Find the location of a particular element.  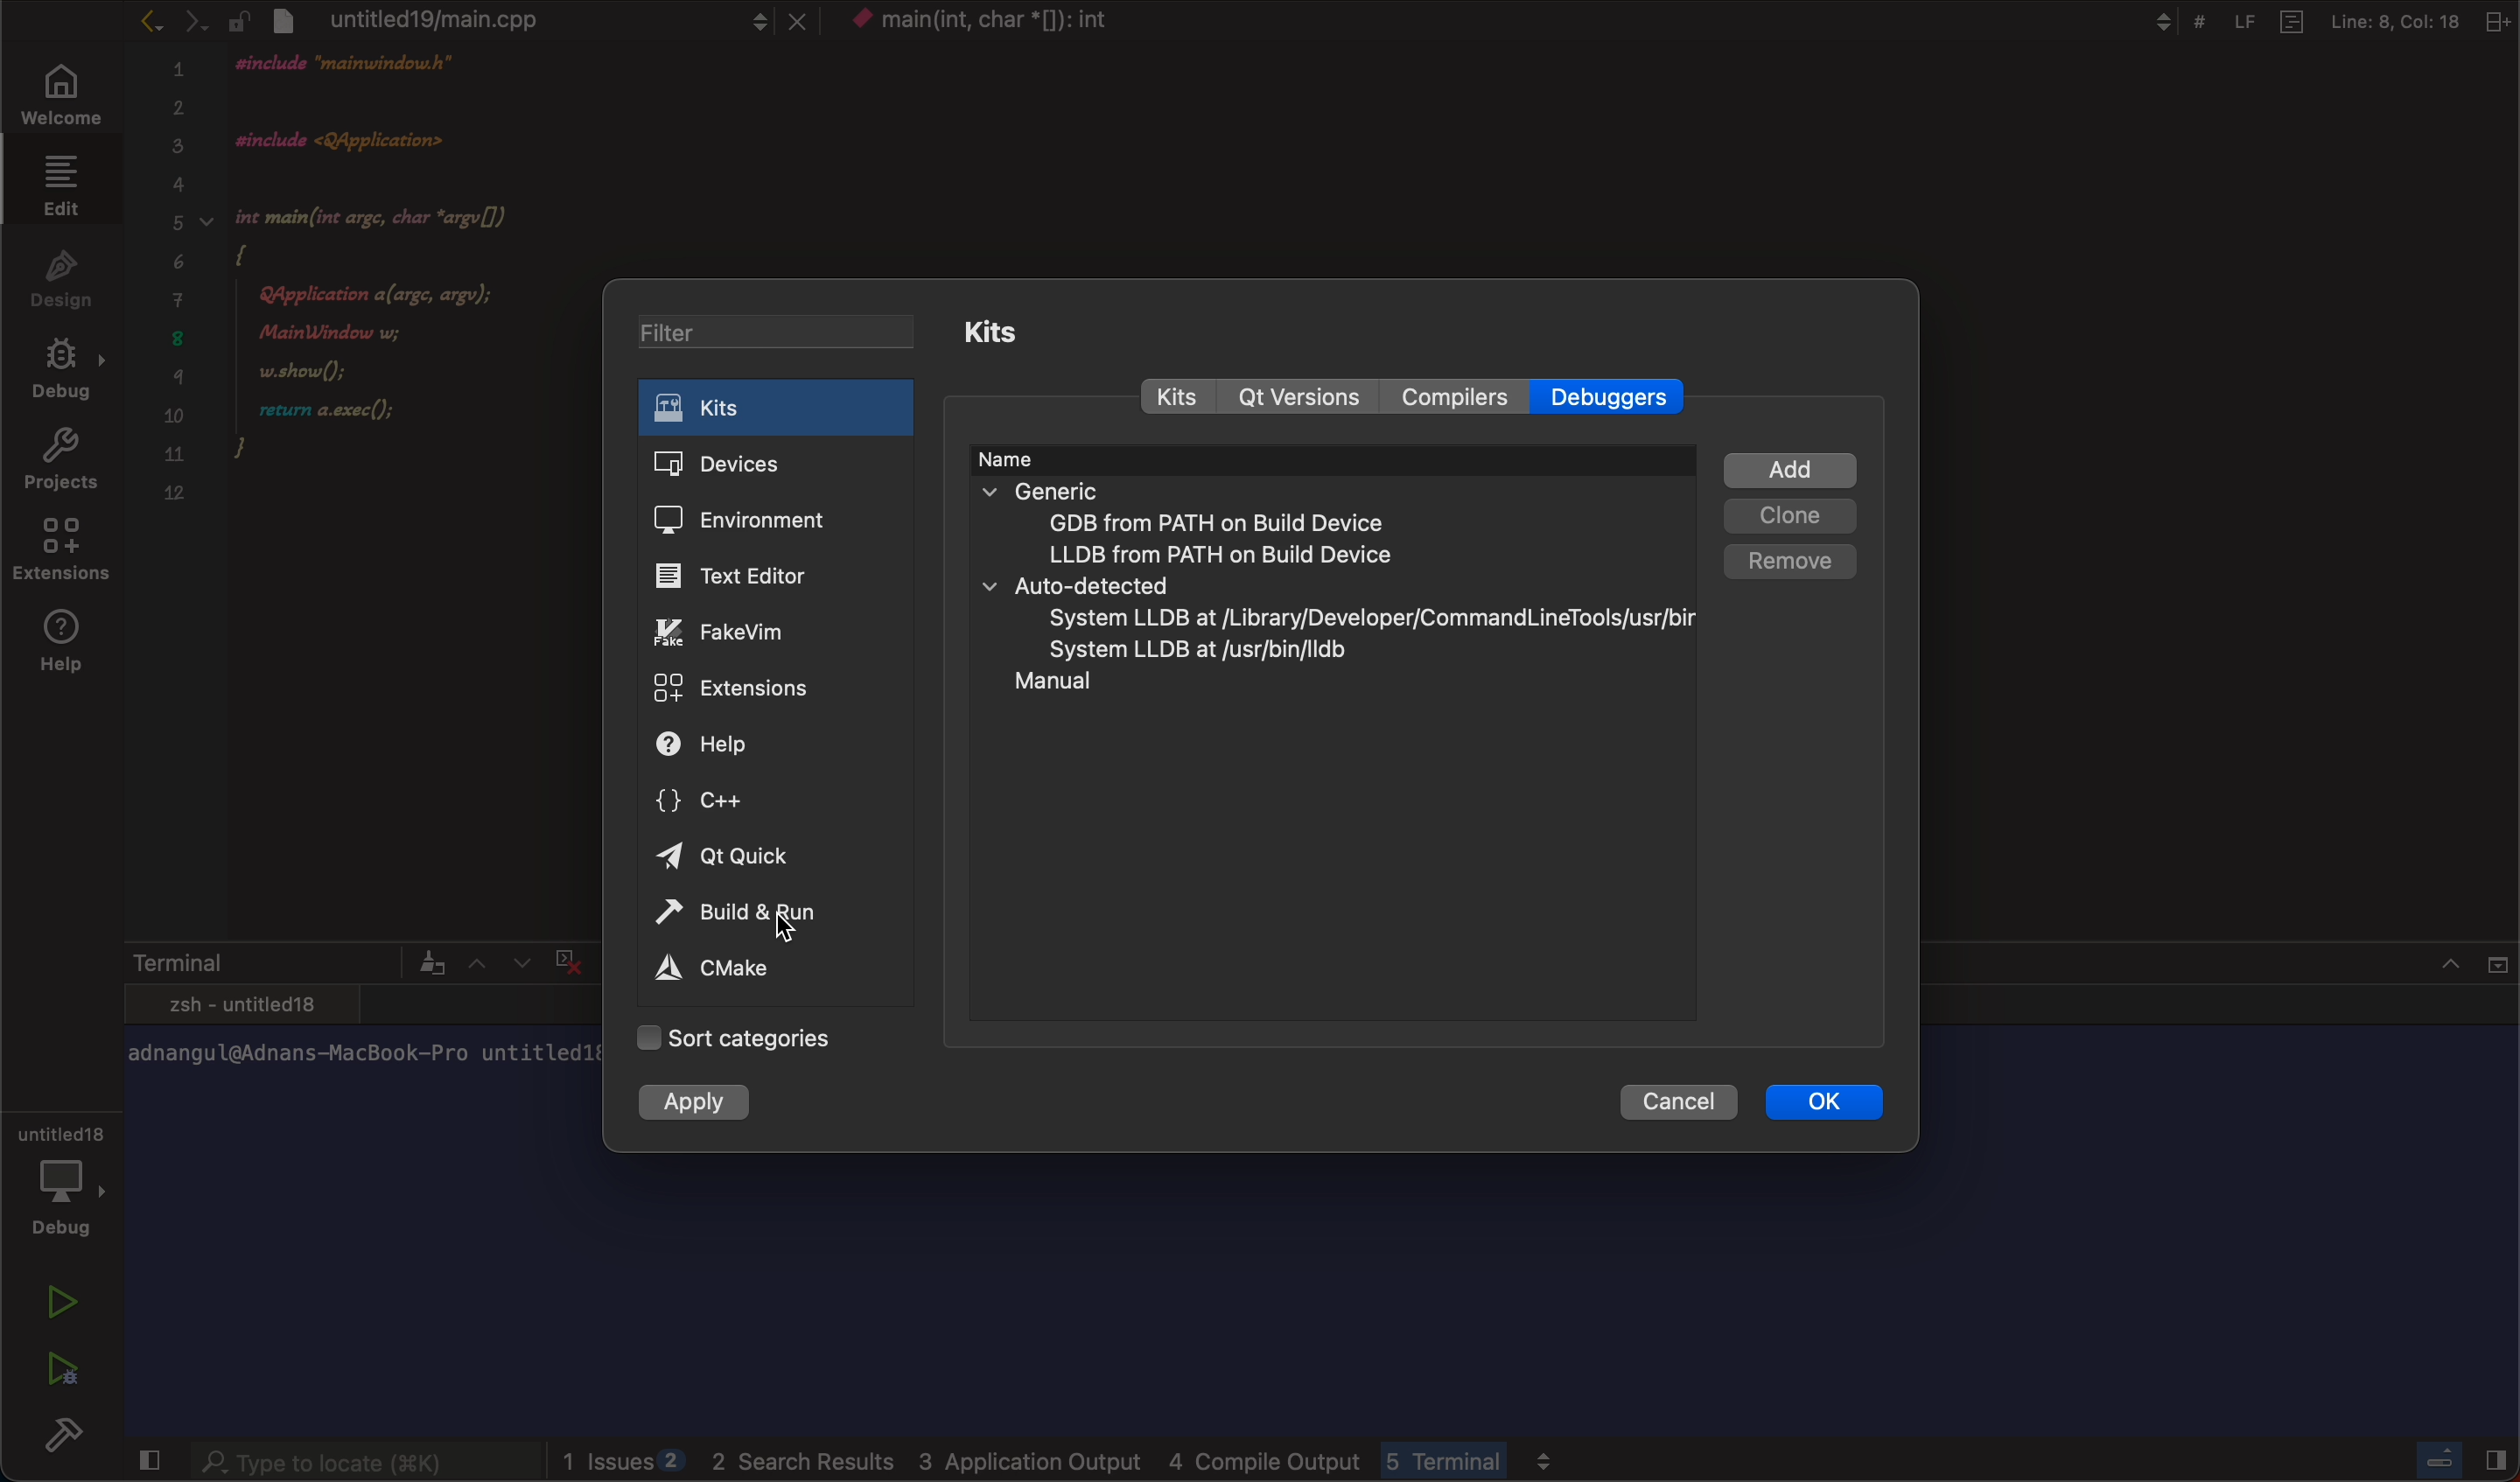

searchbar is located at coordinates (347, 1458).